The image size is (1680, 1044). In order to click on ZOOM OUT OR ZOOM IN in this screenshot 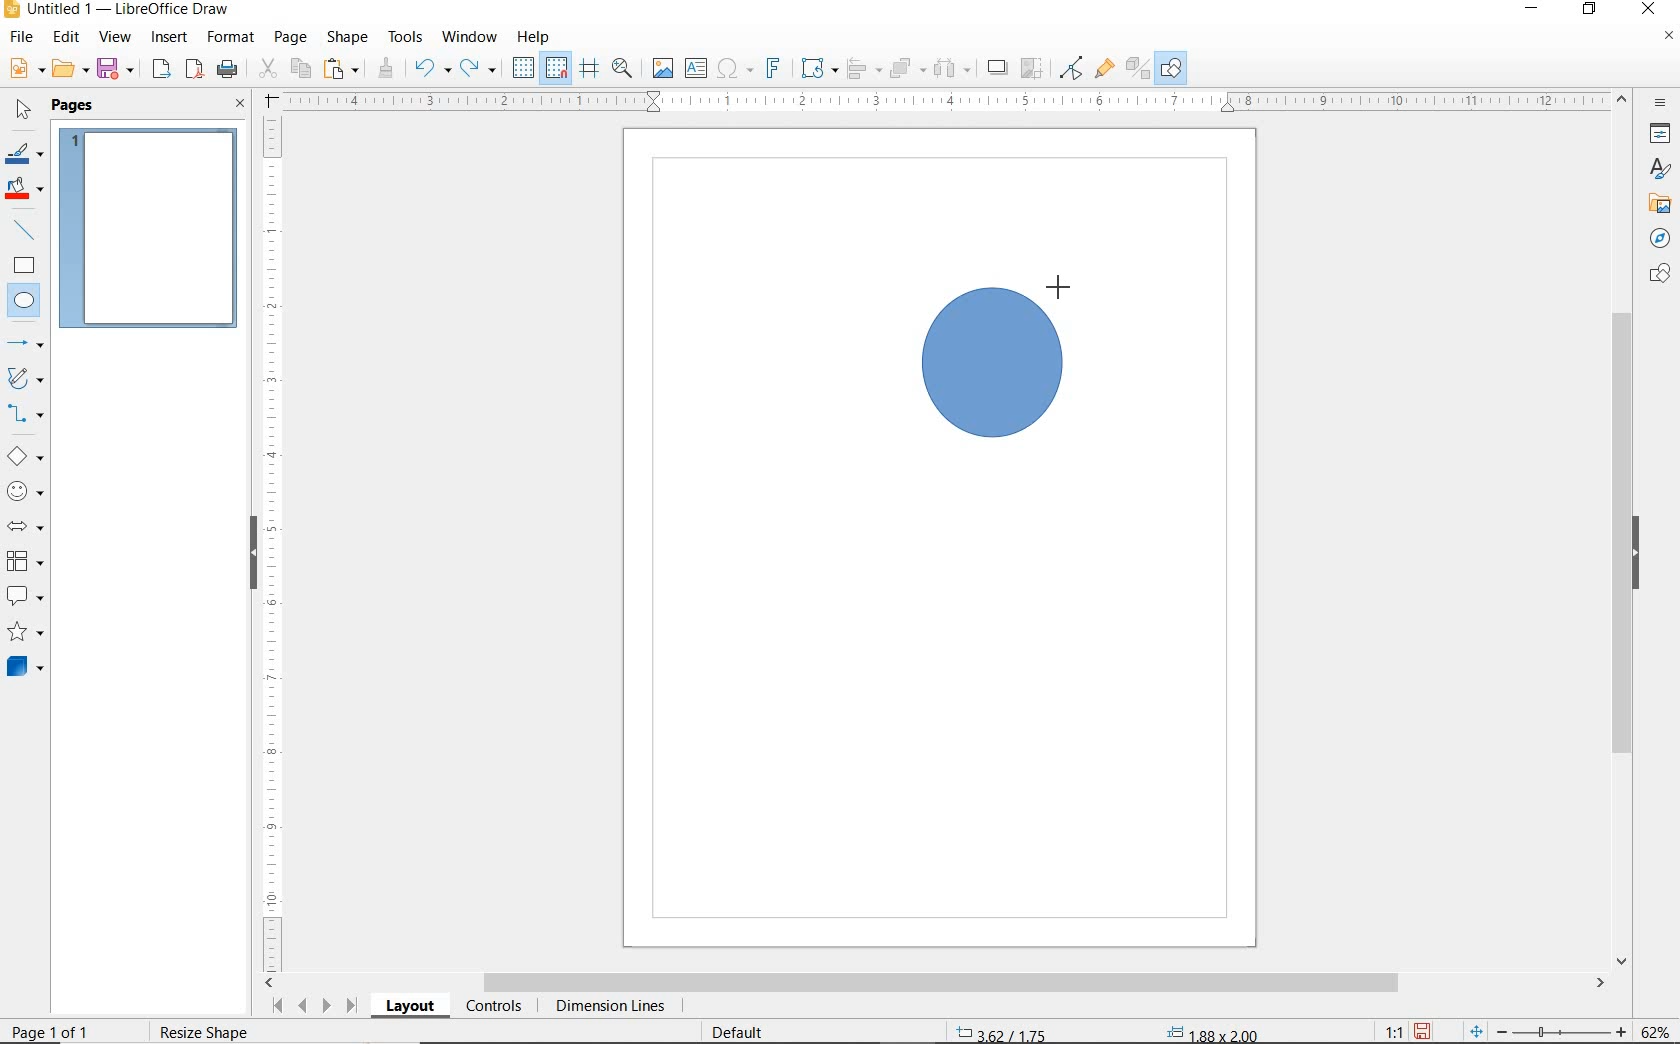, I will do `click(1548, 1032)`.